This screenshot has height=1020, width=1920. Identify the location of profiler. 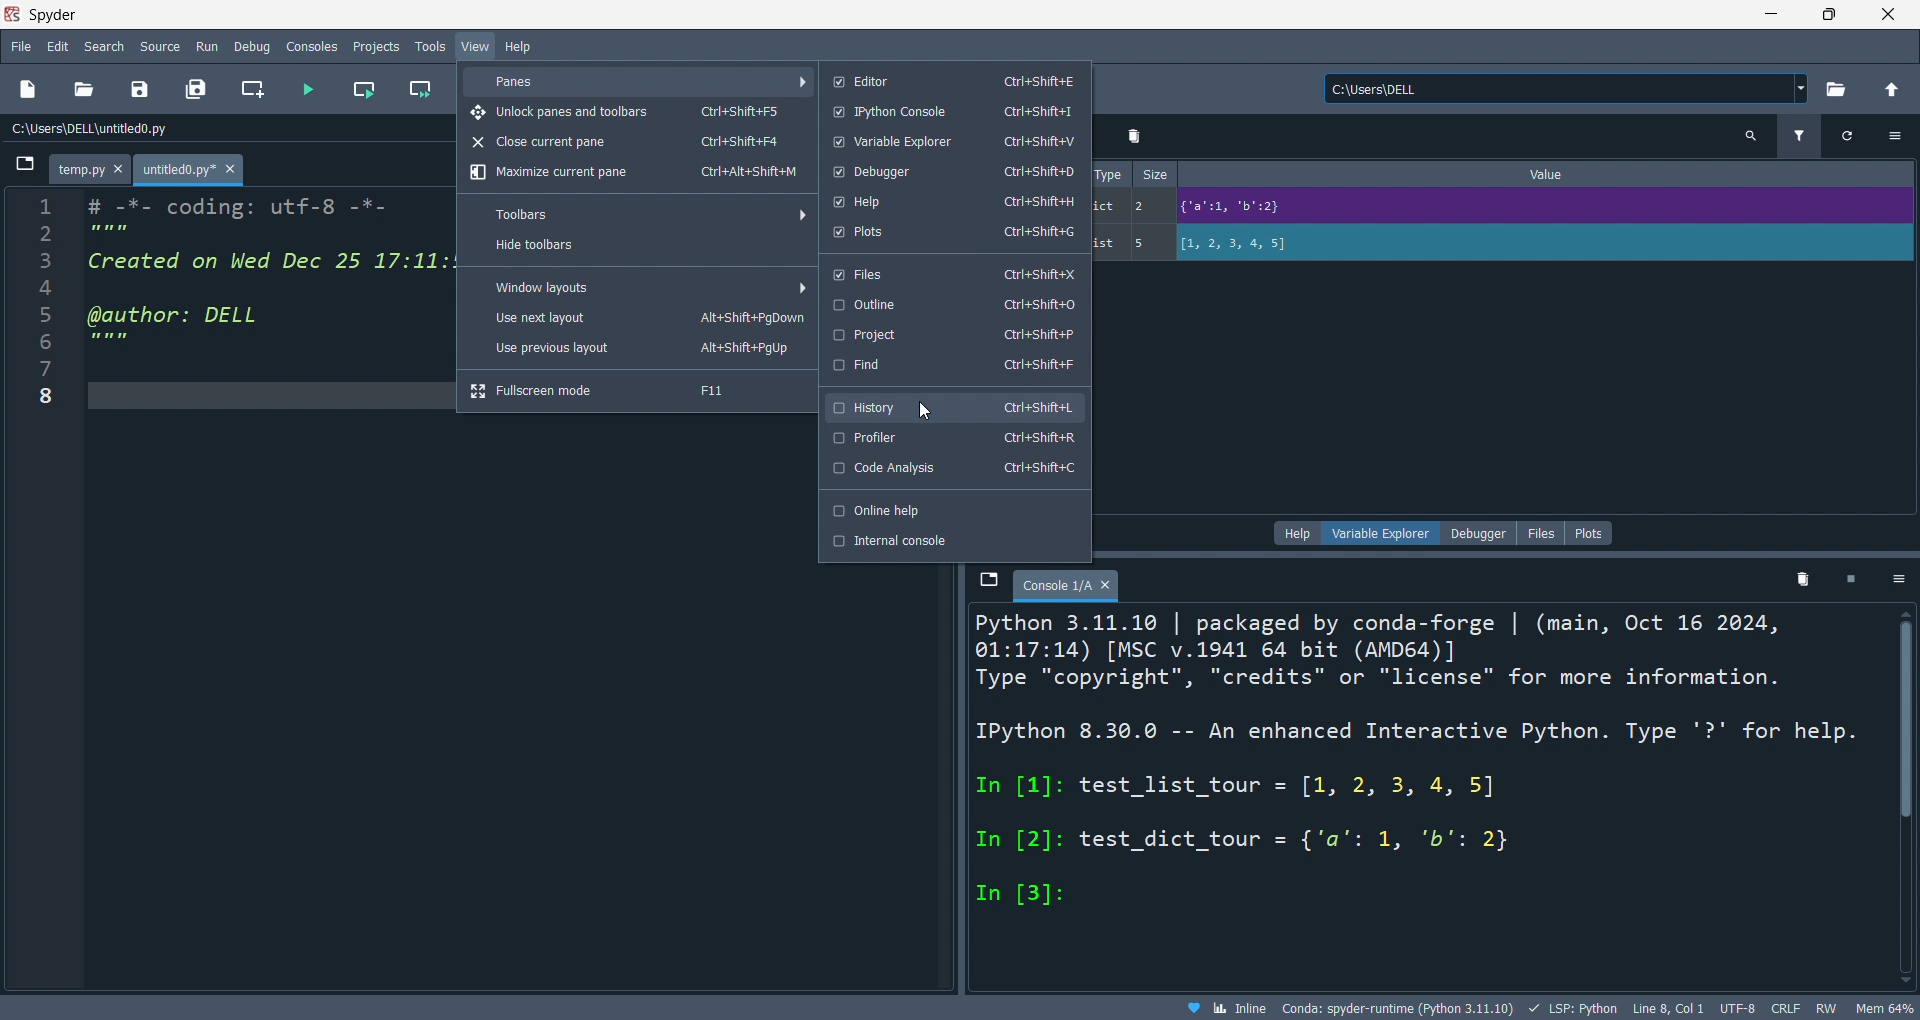
(955, 438).